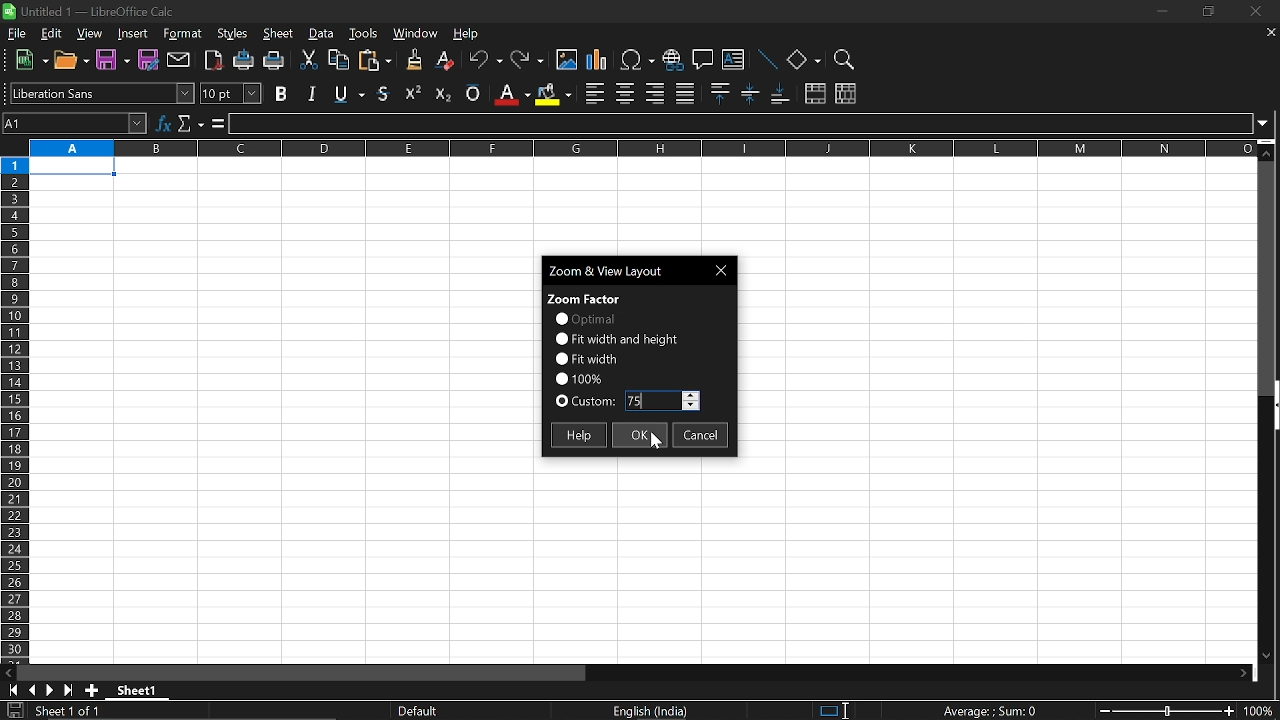 The image size is (1280, 720). Describe the element at coordinates (625, 94) in the screenshot. I see `align center` at that location.